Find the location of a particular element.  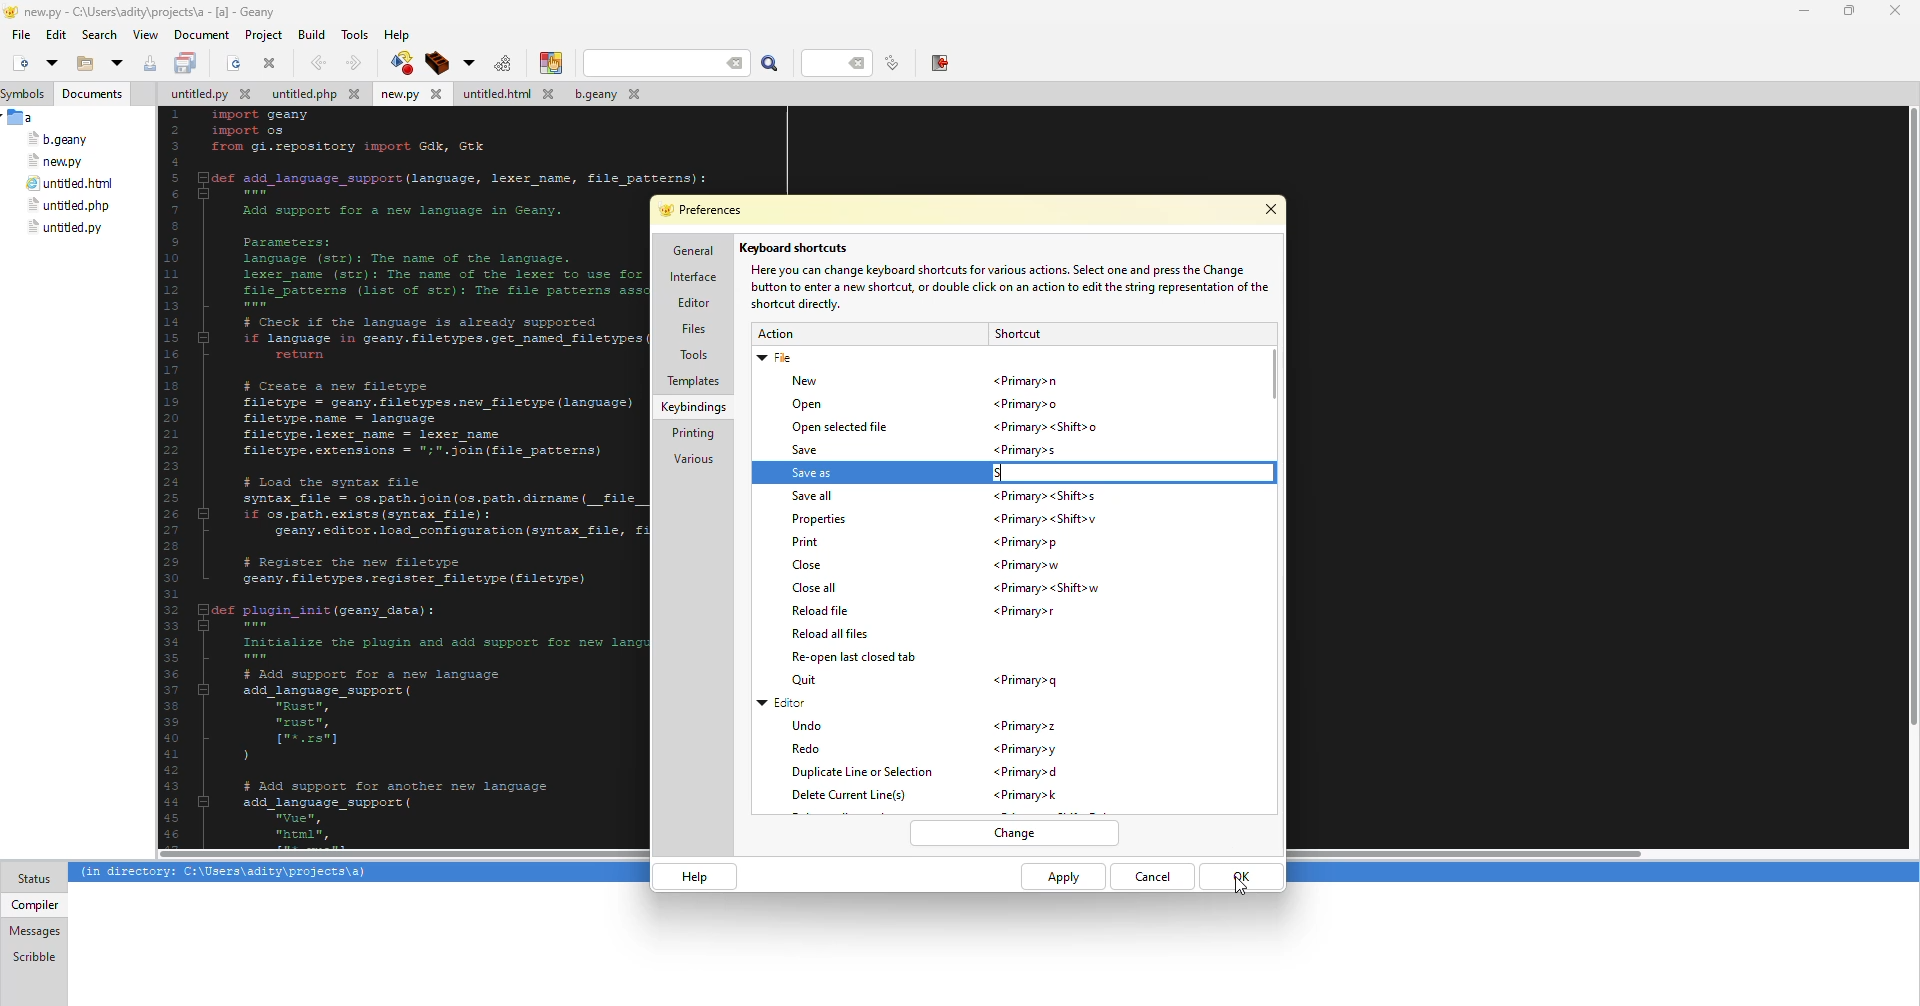

compile is located at coordinates (399, 62).